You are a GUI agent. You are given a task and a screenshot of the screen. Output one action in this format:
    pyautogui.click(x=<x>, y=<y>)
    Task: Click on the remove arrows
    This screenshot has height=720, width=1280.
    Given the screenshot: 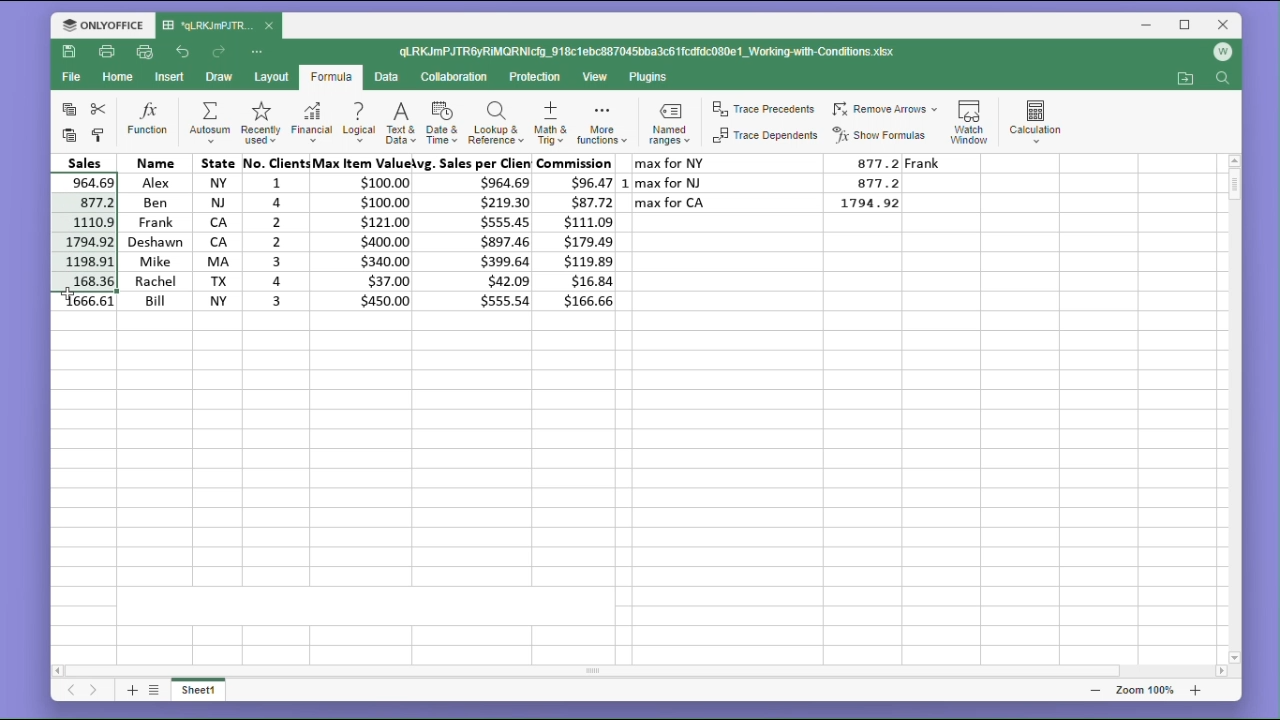 What is the action you would take?
    pyautogui.click(x=885, y=106)
    